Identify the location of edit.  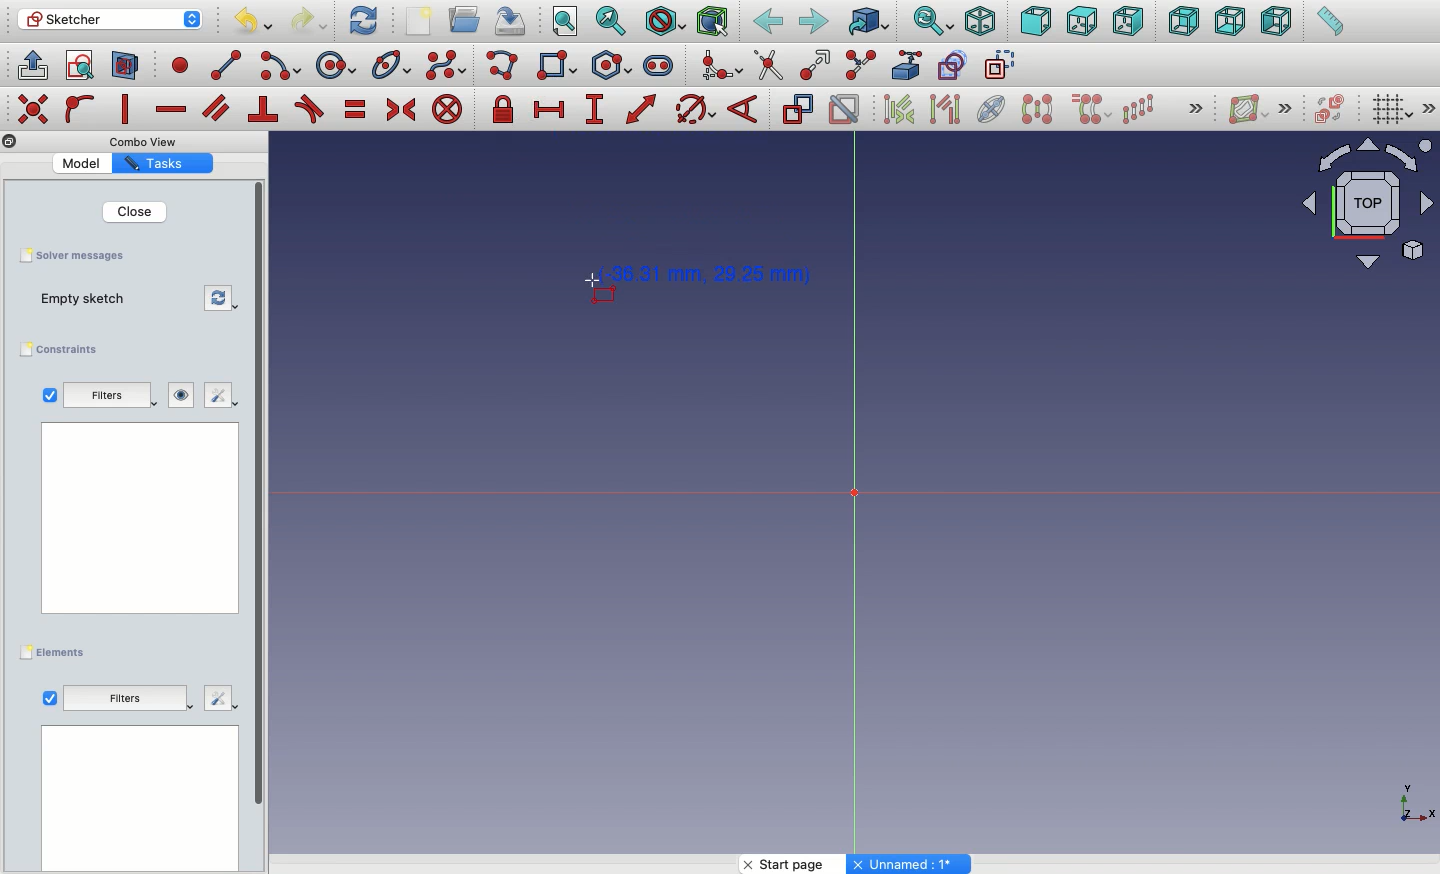
(221, 696).